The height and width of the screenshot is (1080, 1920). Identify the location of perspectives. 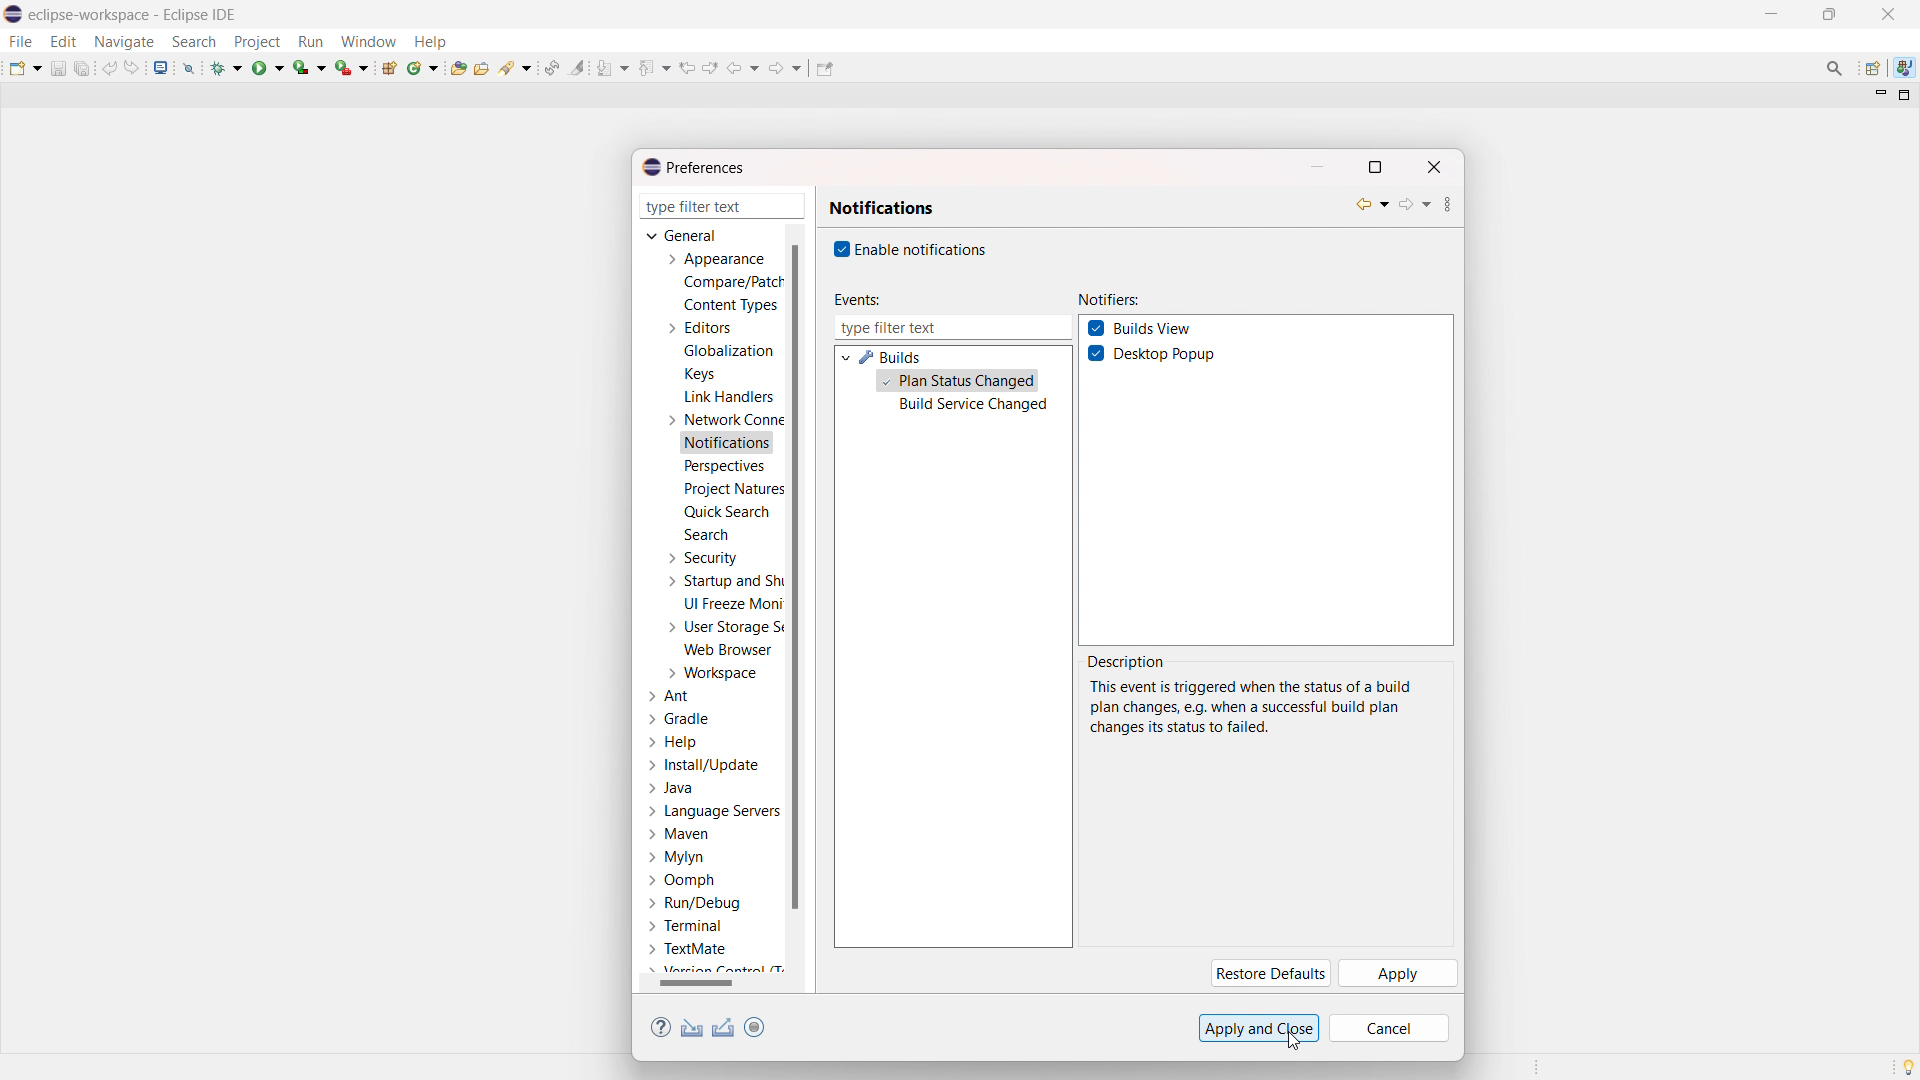
(723, 467).